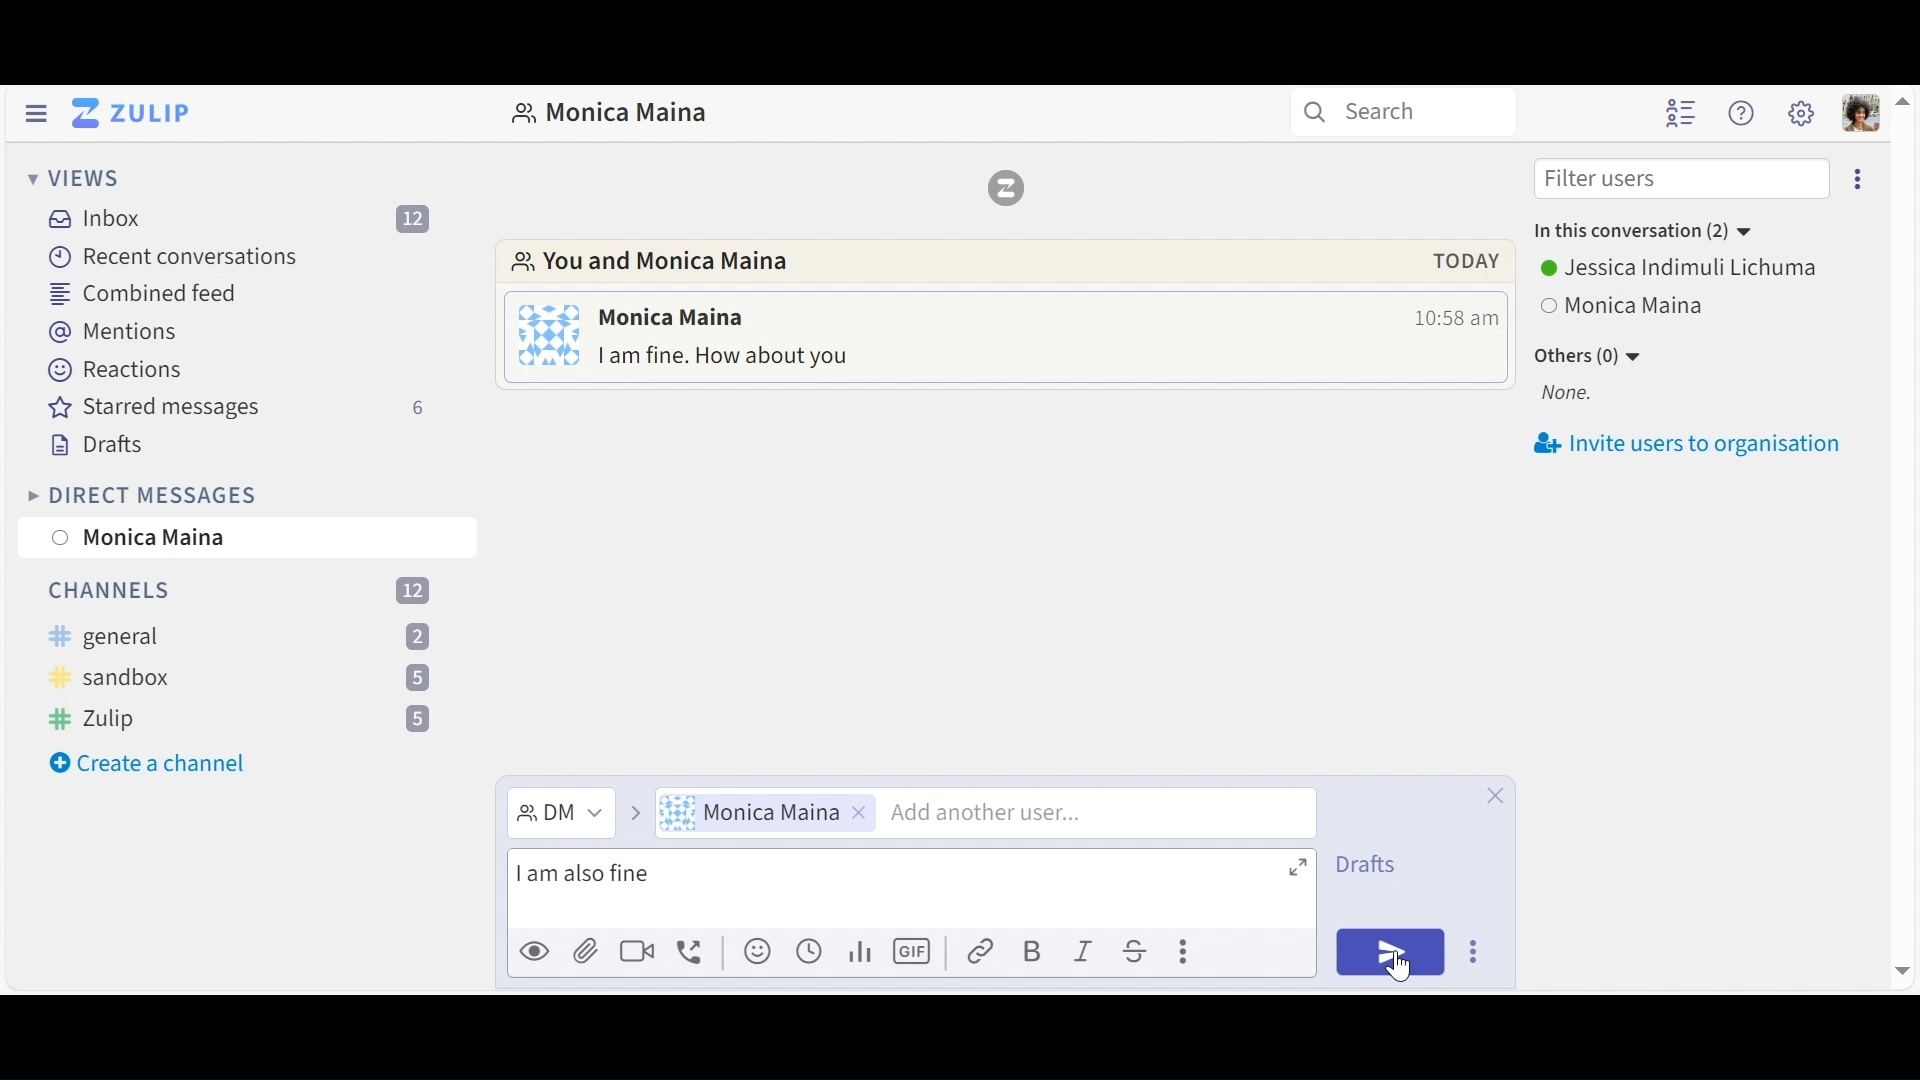  I want to click on None, so click(1584, 392).